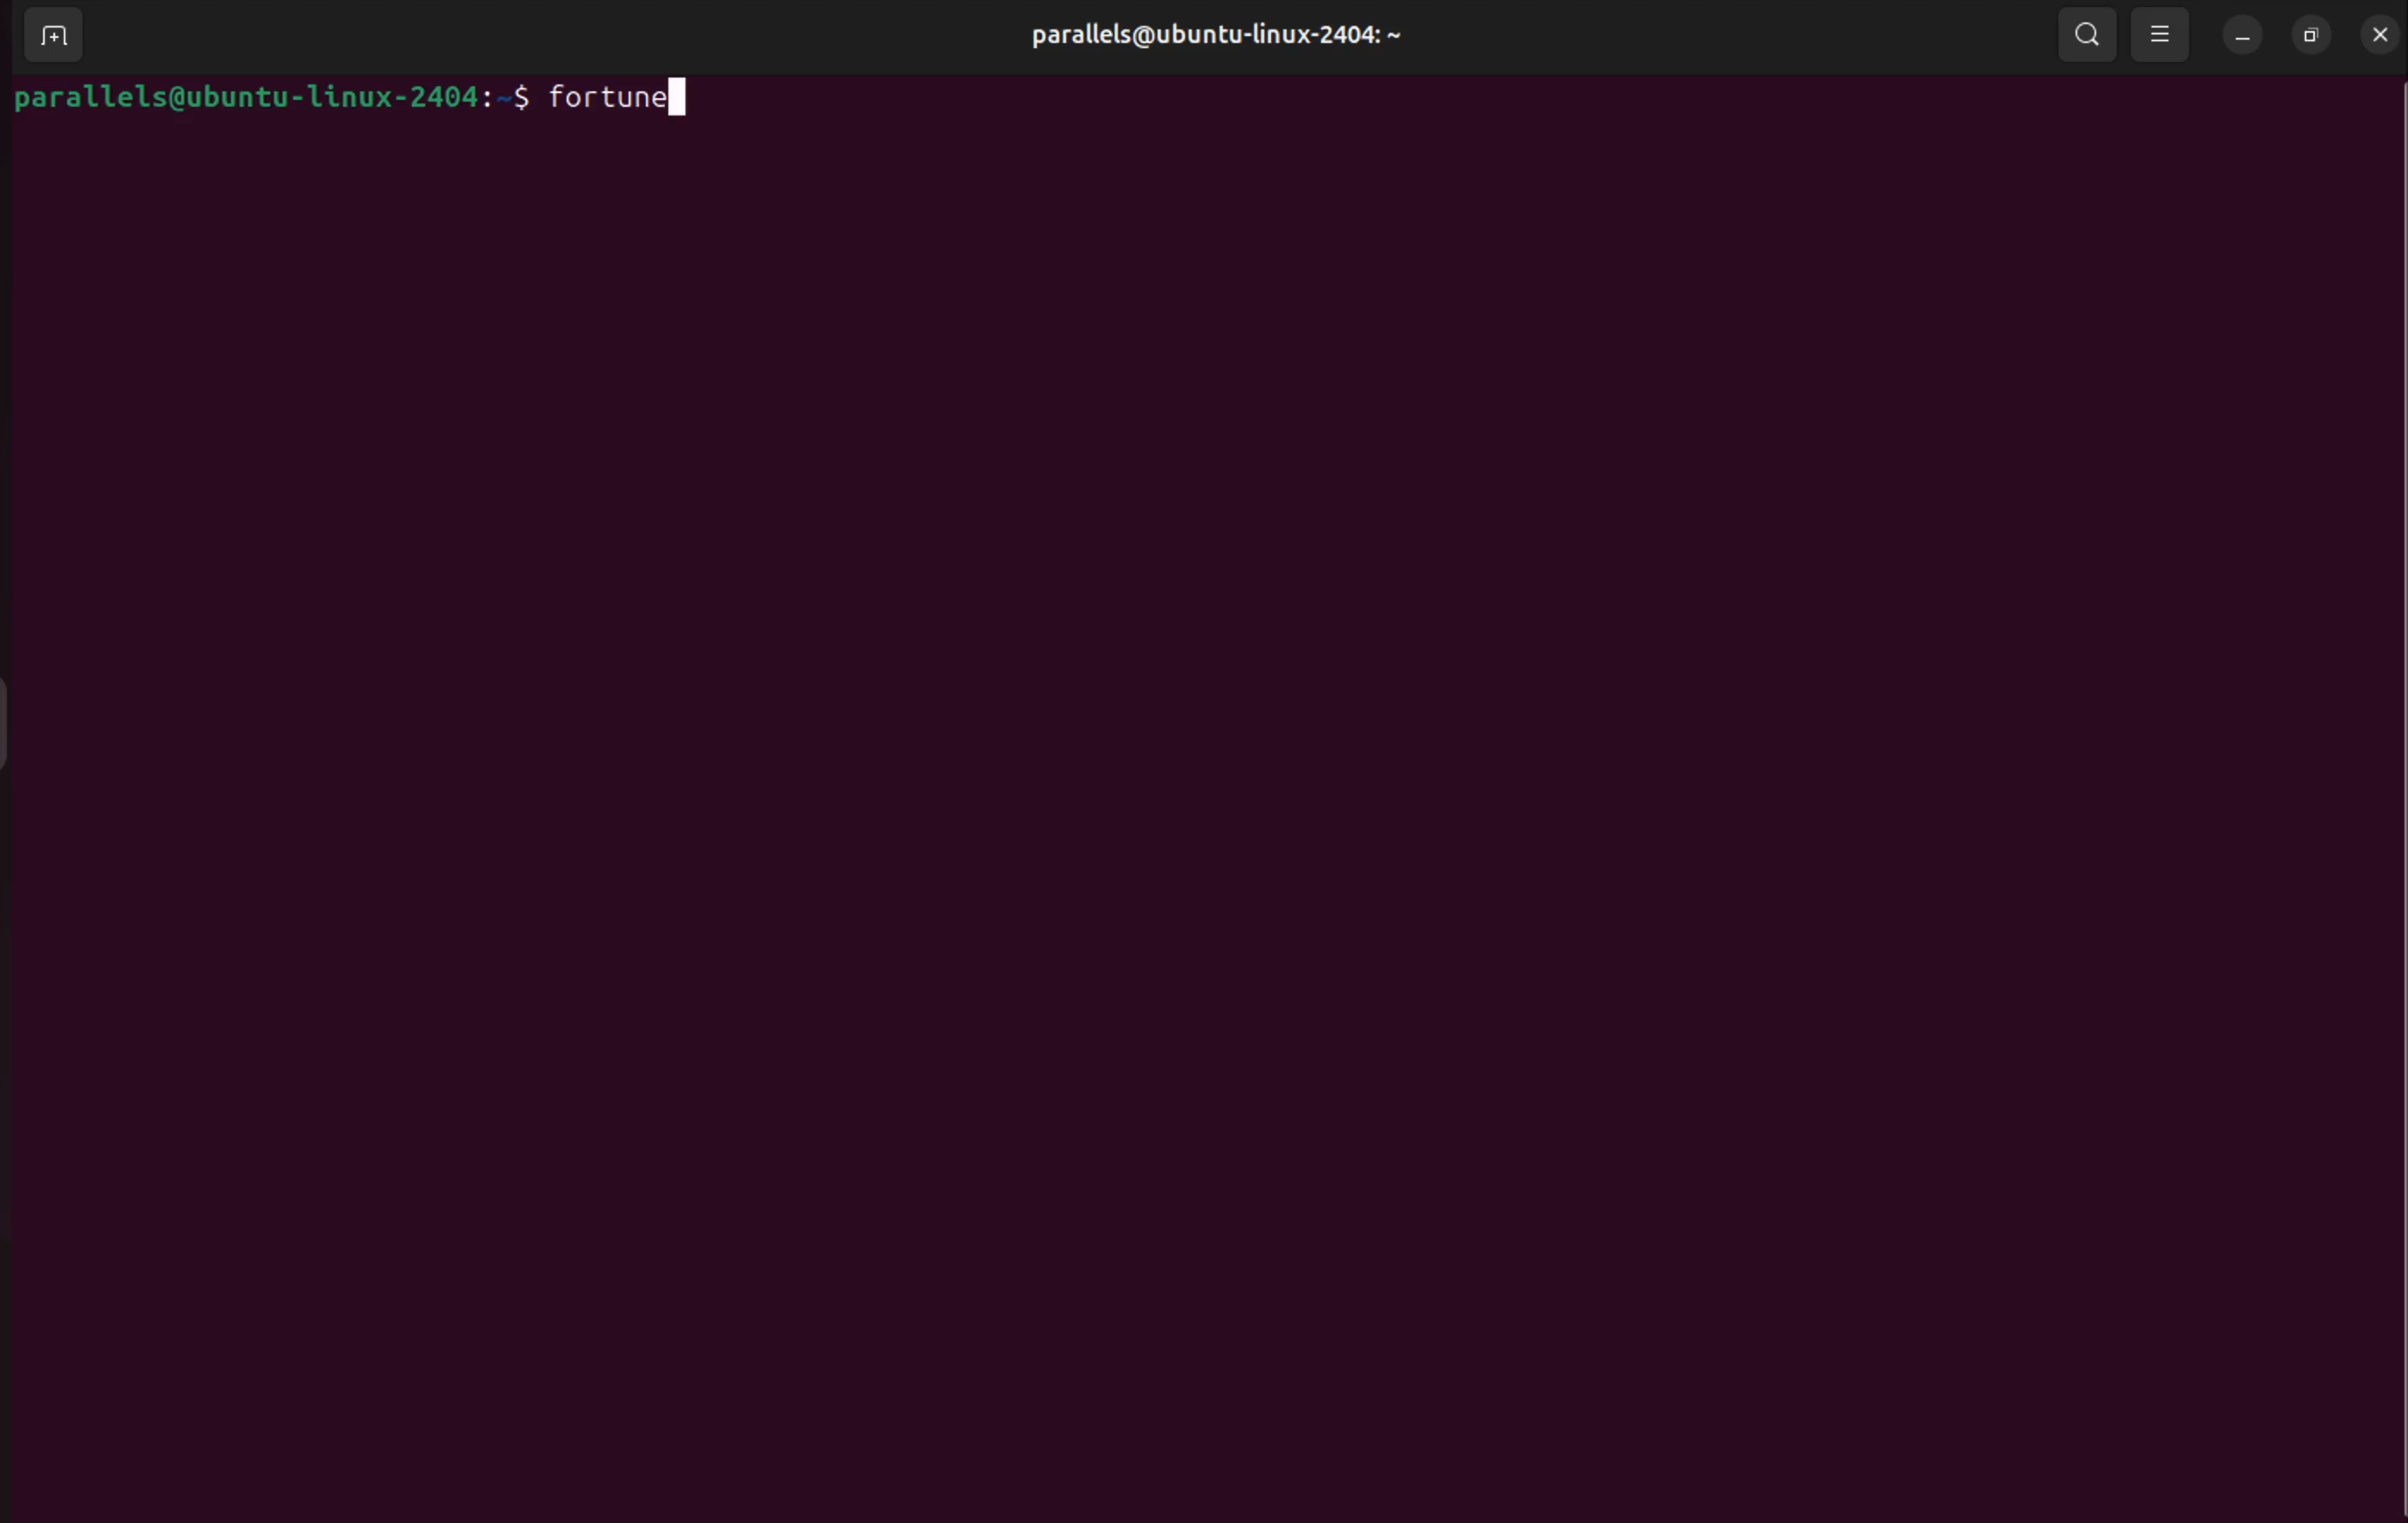  I want to click on add terminal, so click(47, 33).